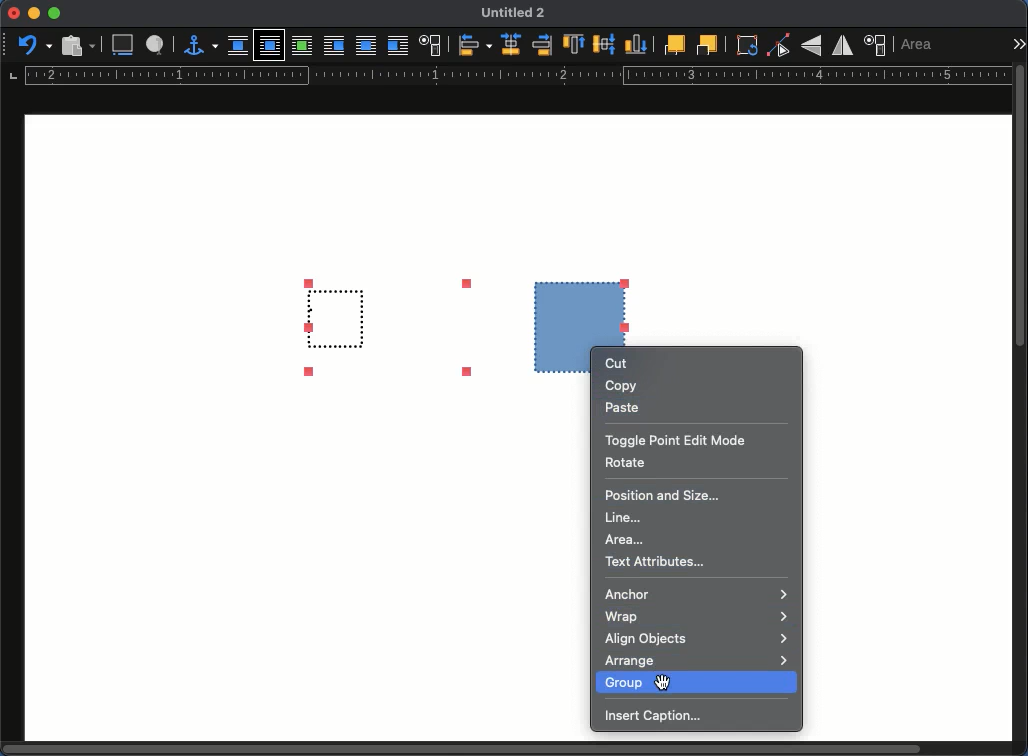 This screenshot has height=756, width=1028. What do you see at coordinates (1023, 404) in the screenshot?
I see `scroll` at bounding box center [1023, 404].